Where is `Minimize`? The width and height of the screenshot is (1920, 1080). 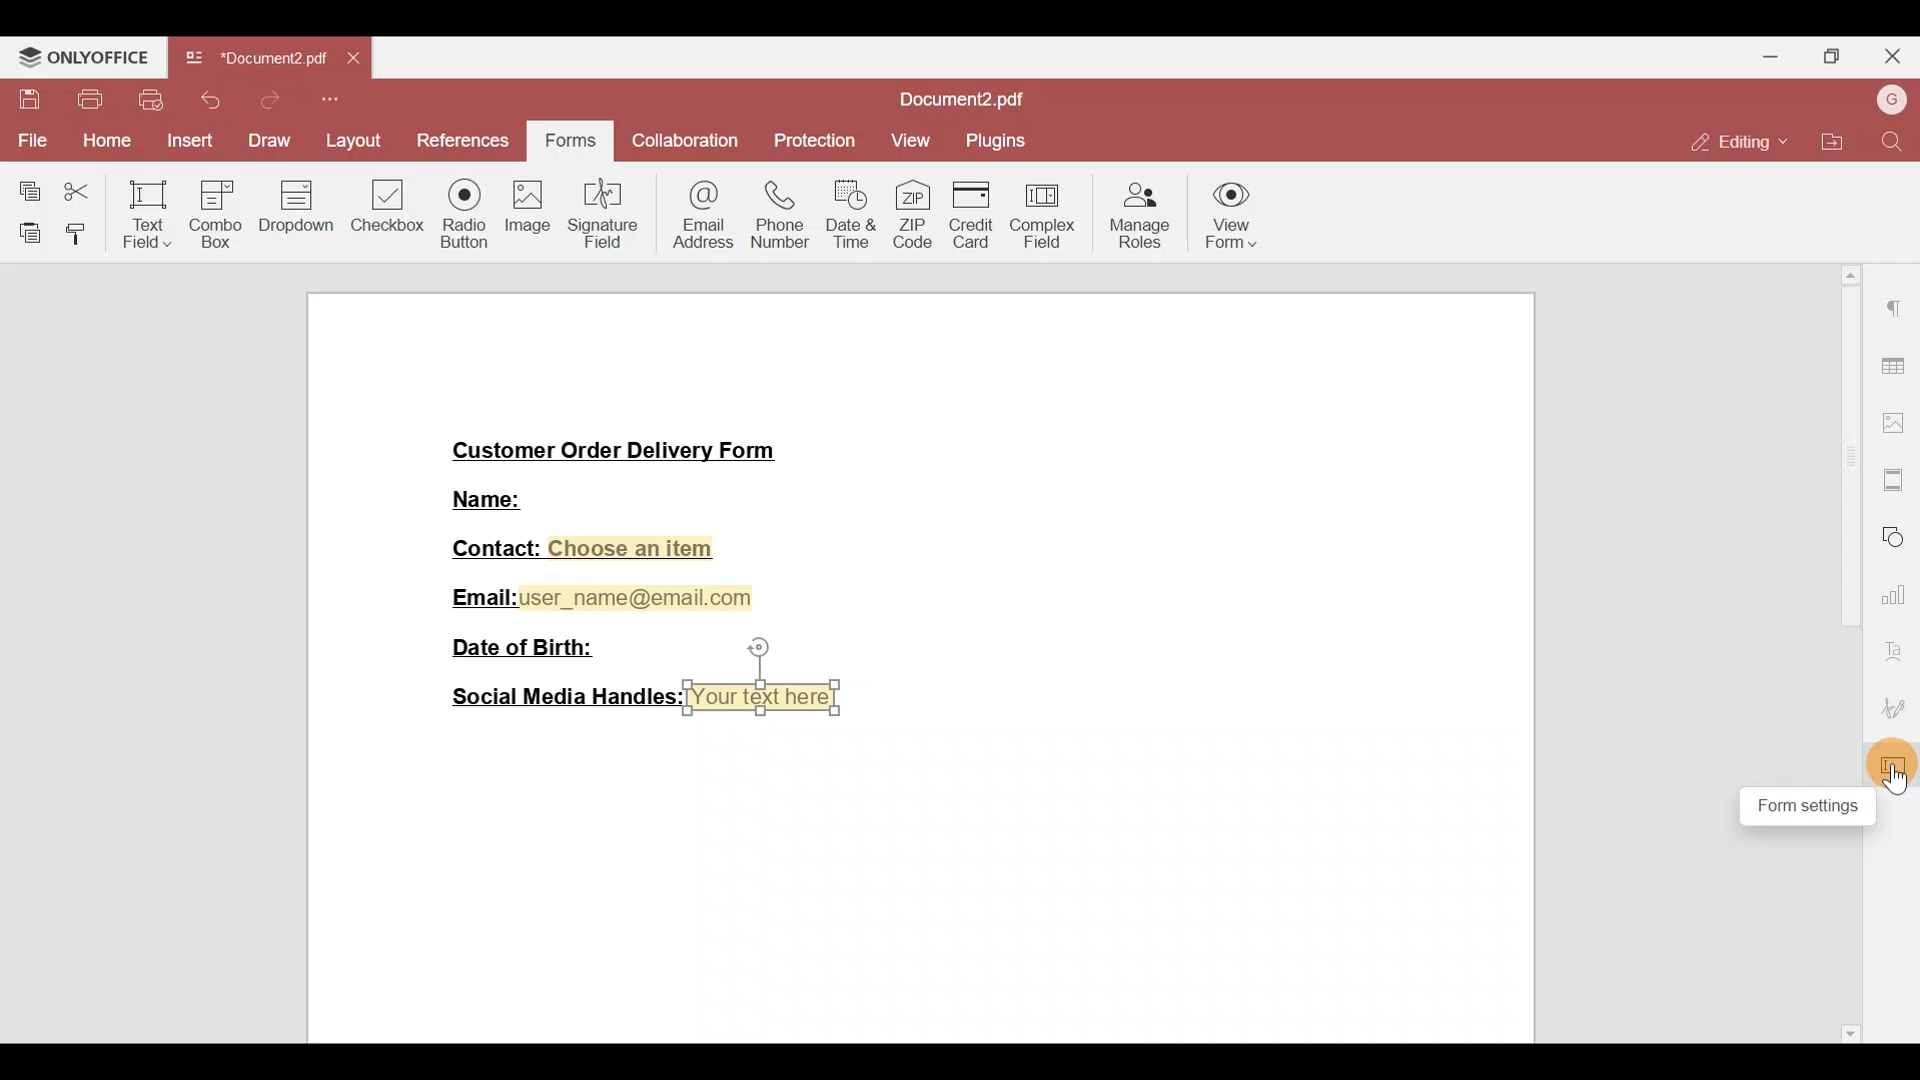 Minimize is located at coordinates (1771, 55).